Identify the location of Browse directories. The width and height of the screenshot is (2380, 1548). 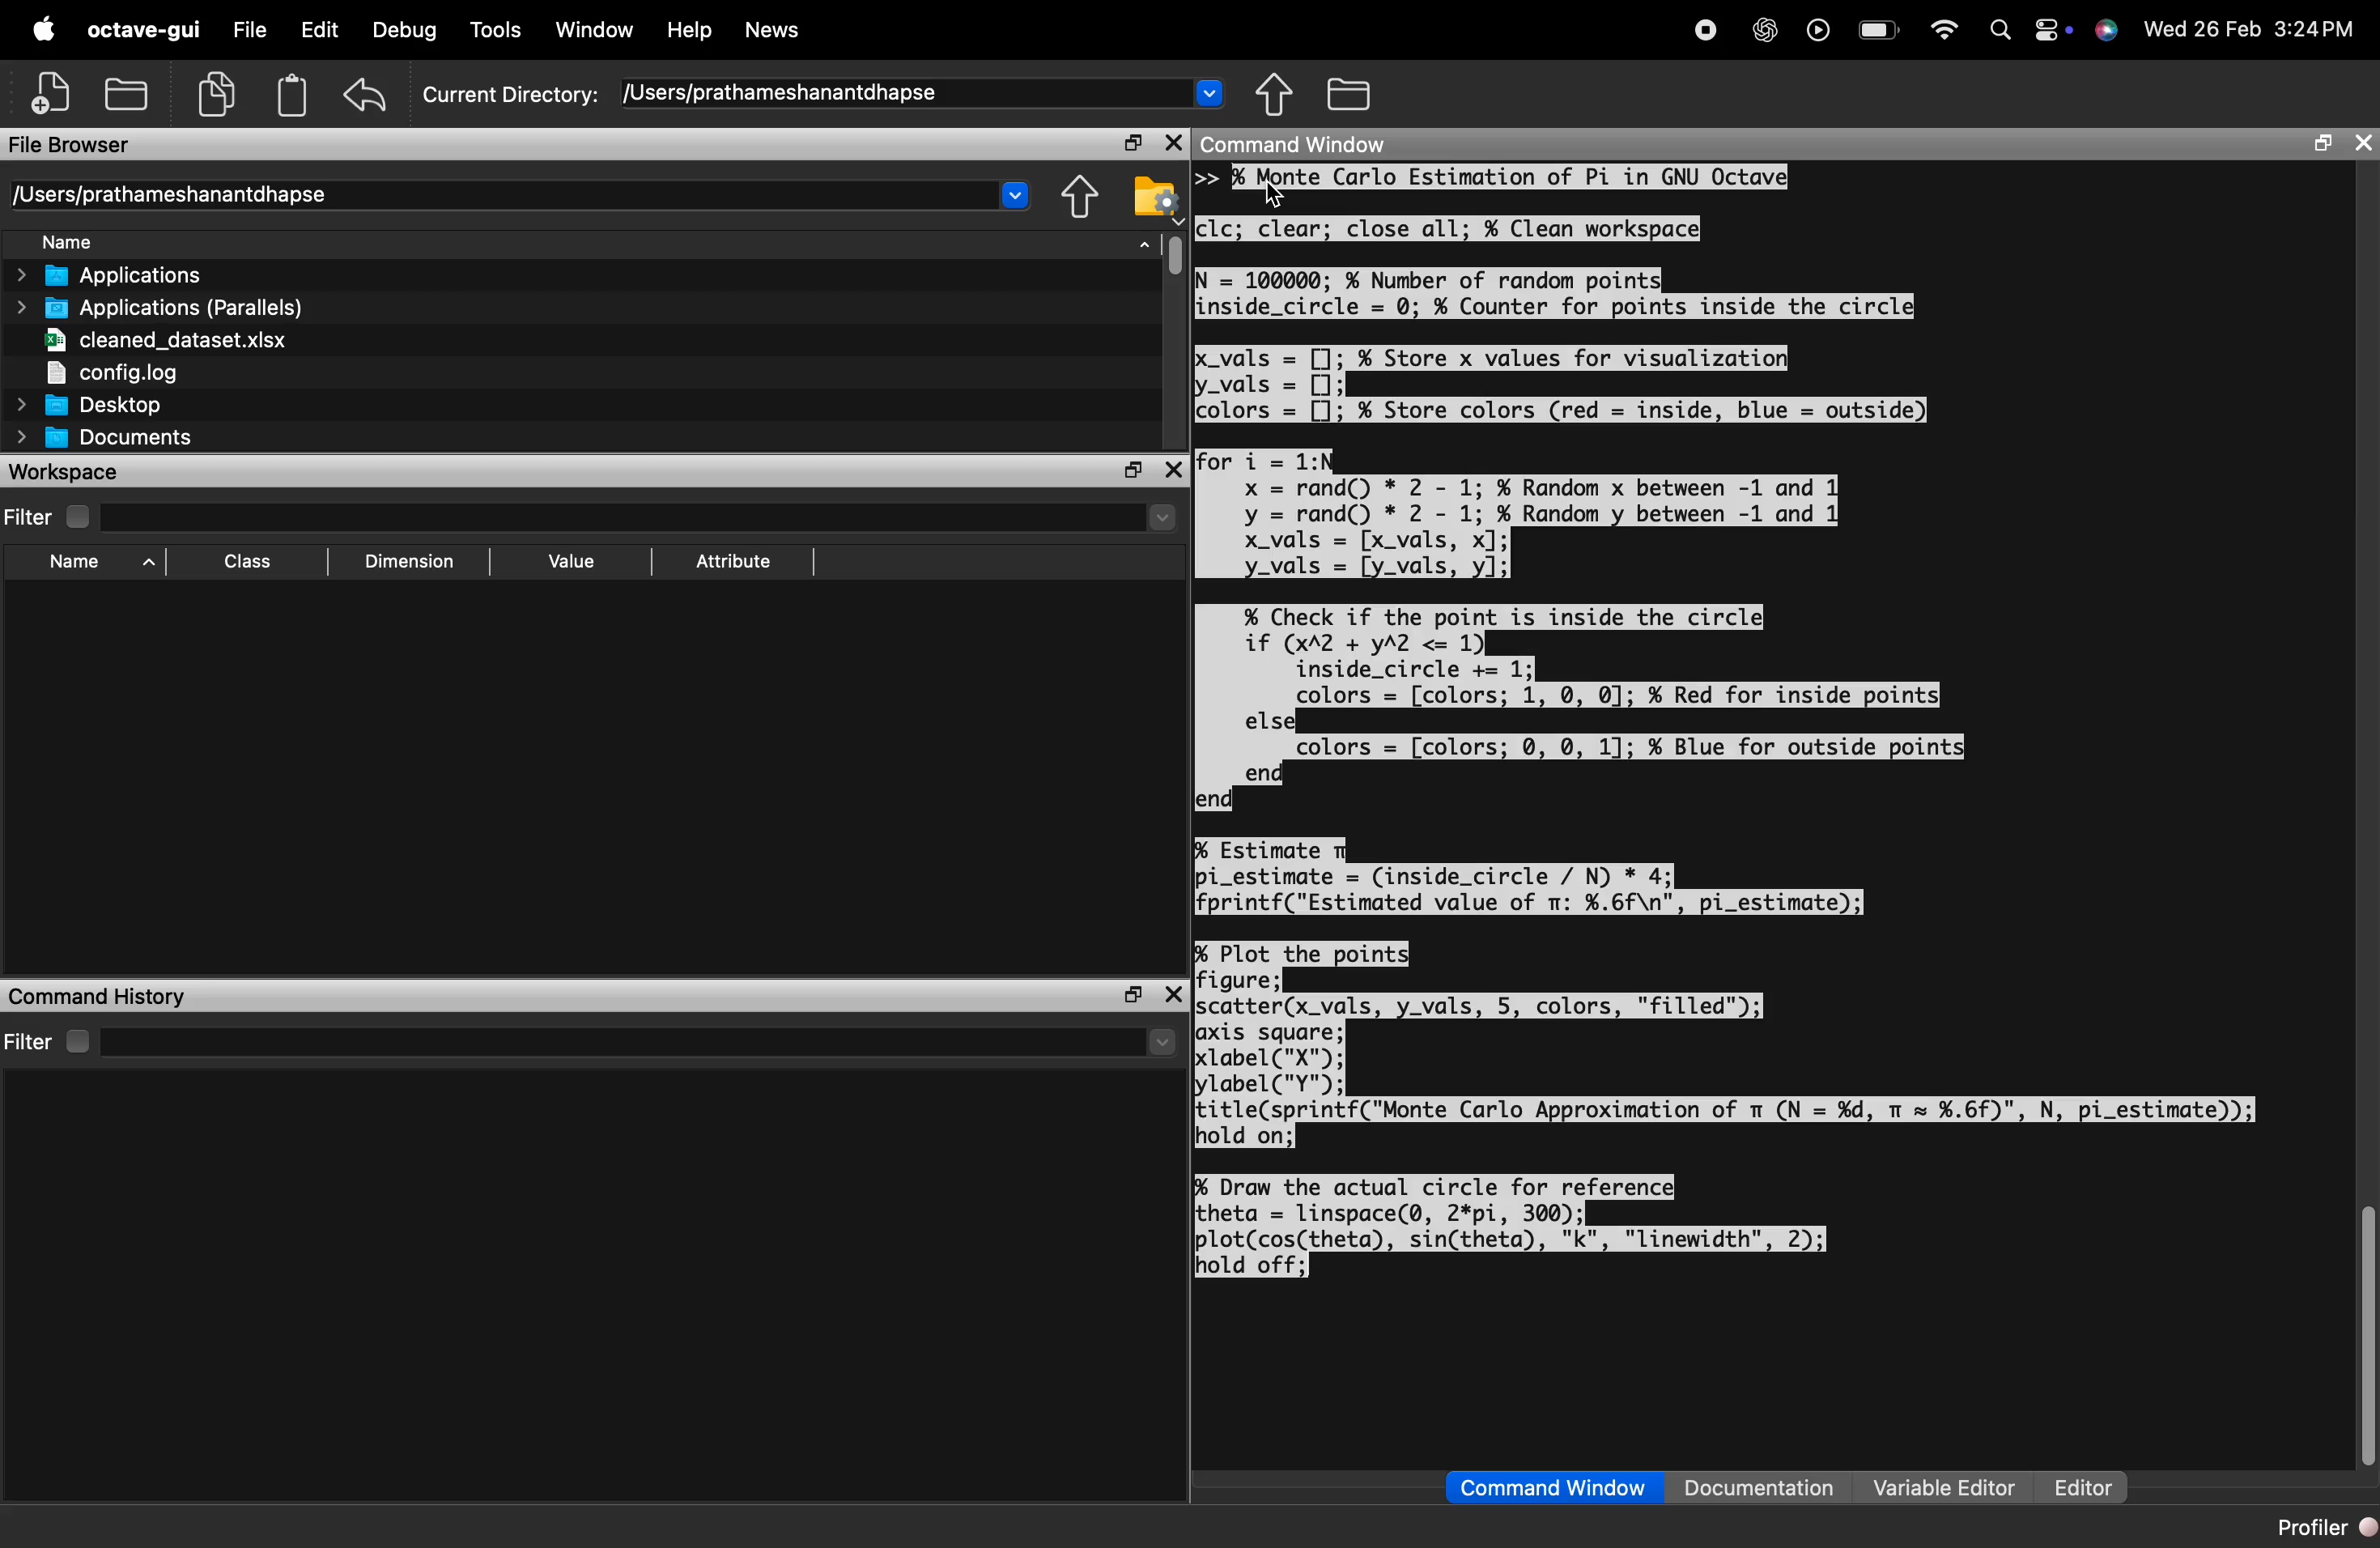
(1350, 94).